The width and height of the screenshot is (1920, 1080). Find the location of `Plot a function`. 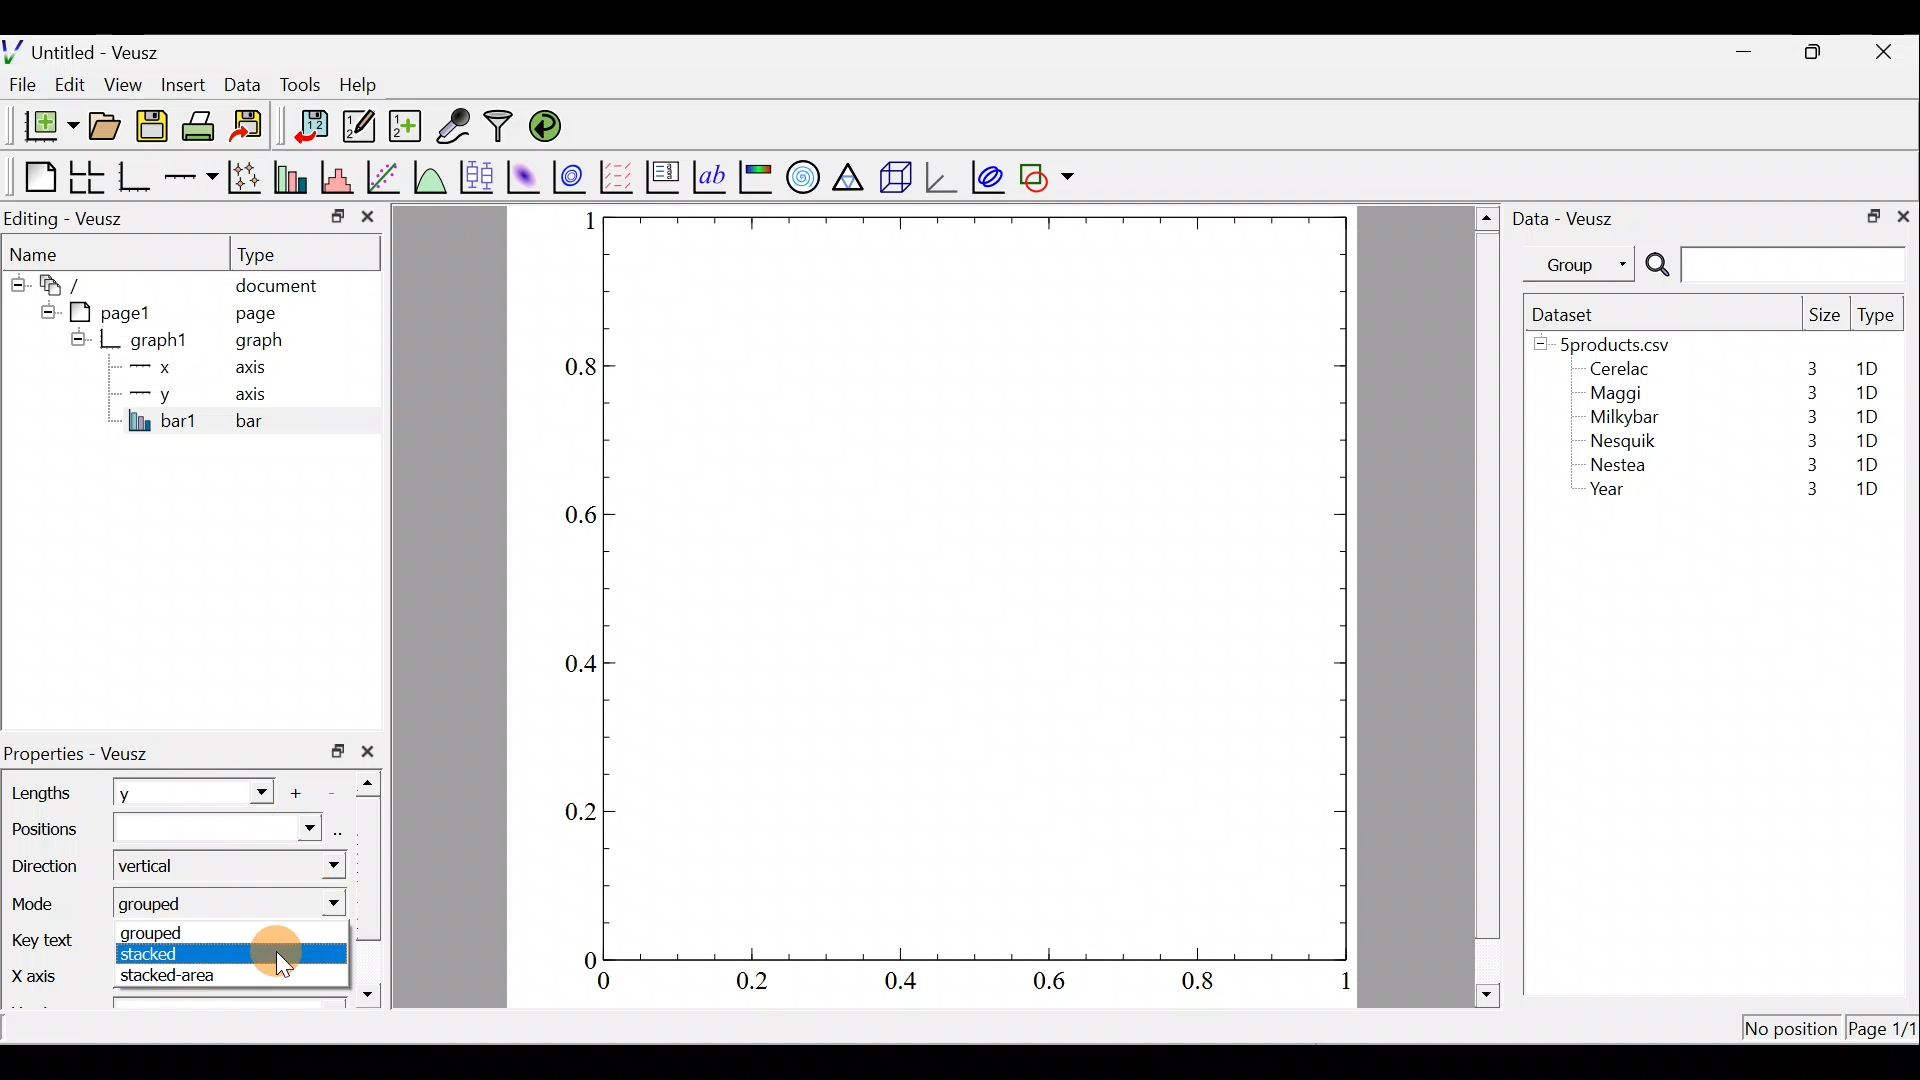

Plot a function is located at coordinates (431, 176).